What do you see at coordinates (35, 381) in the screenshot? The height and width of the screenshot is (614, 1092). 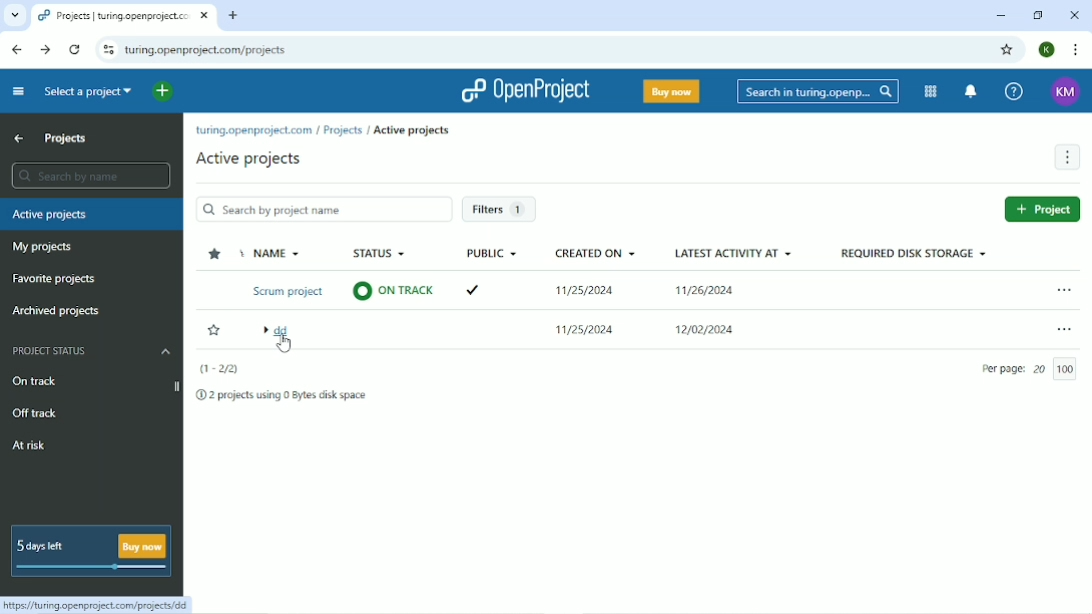 I see `On track` at bounding box center [35, 381].